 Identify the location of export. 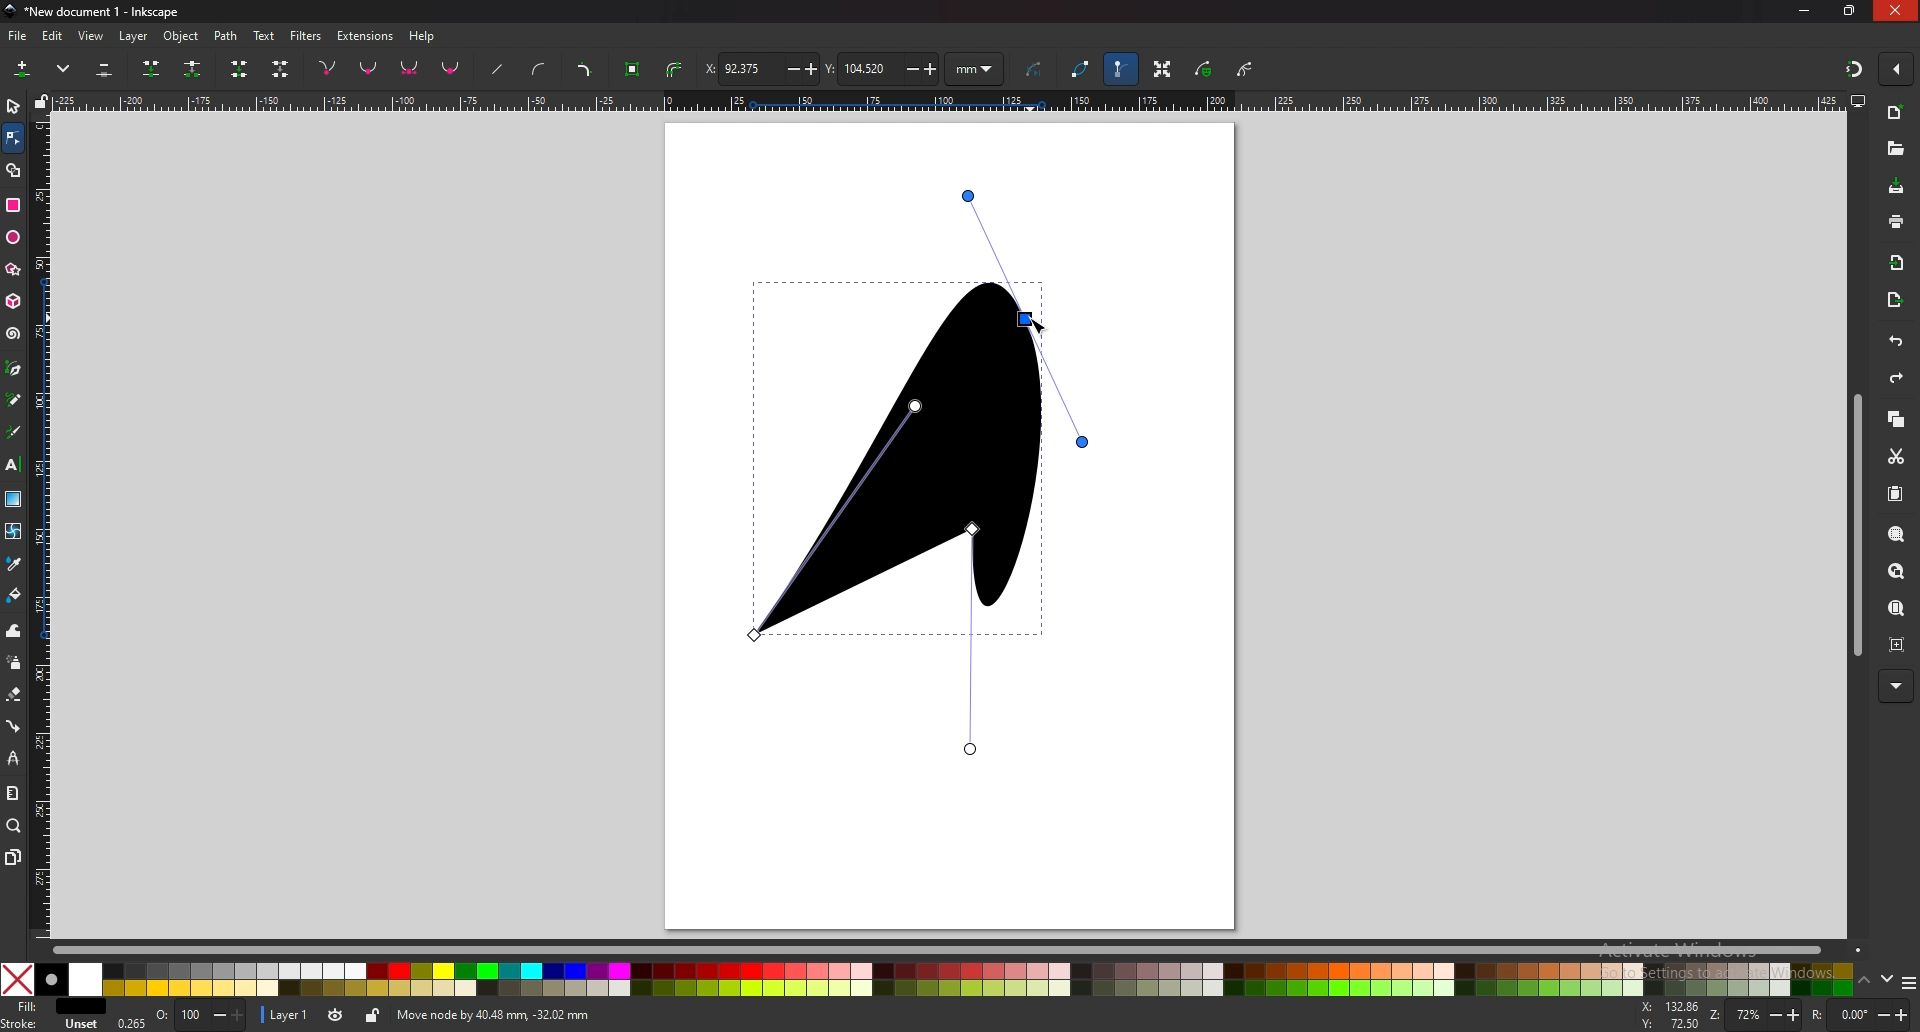
(1893, 302).